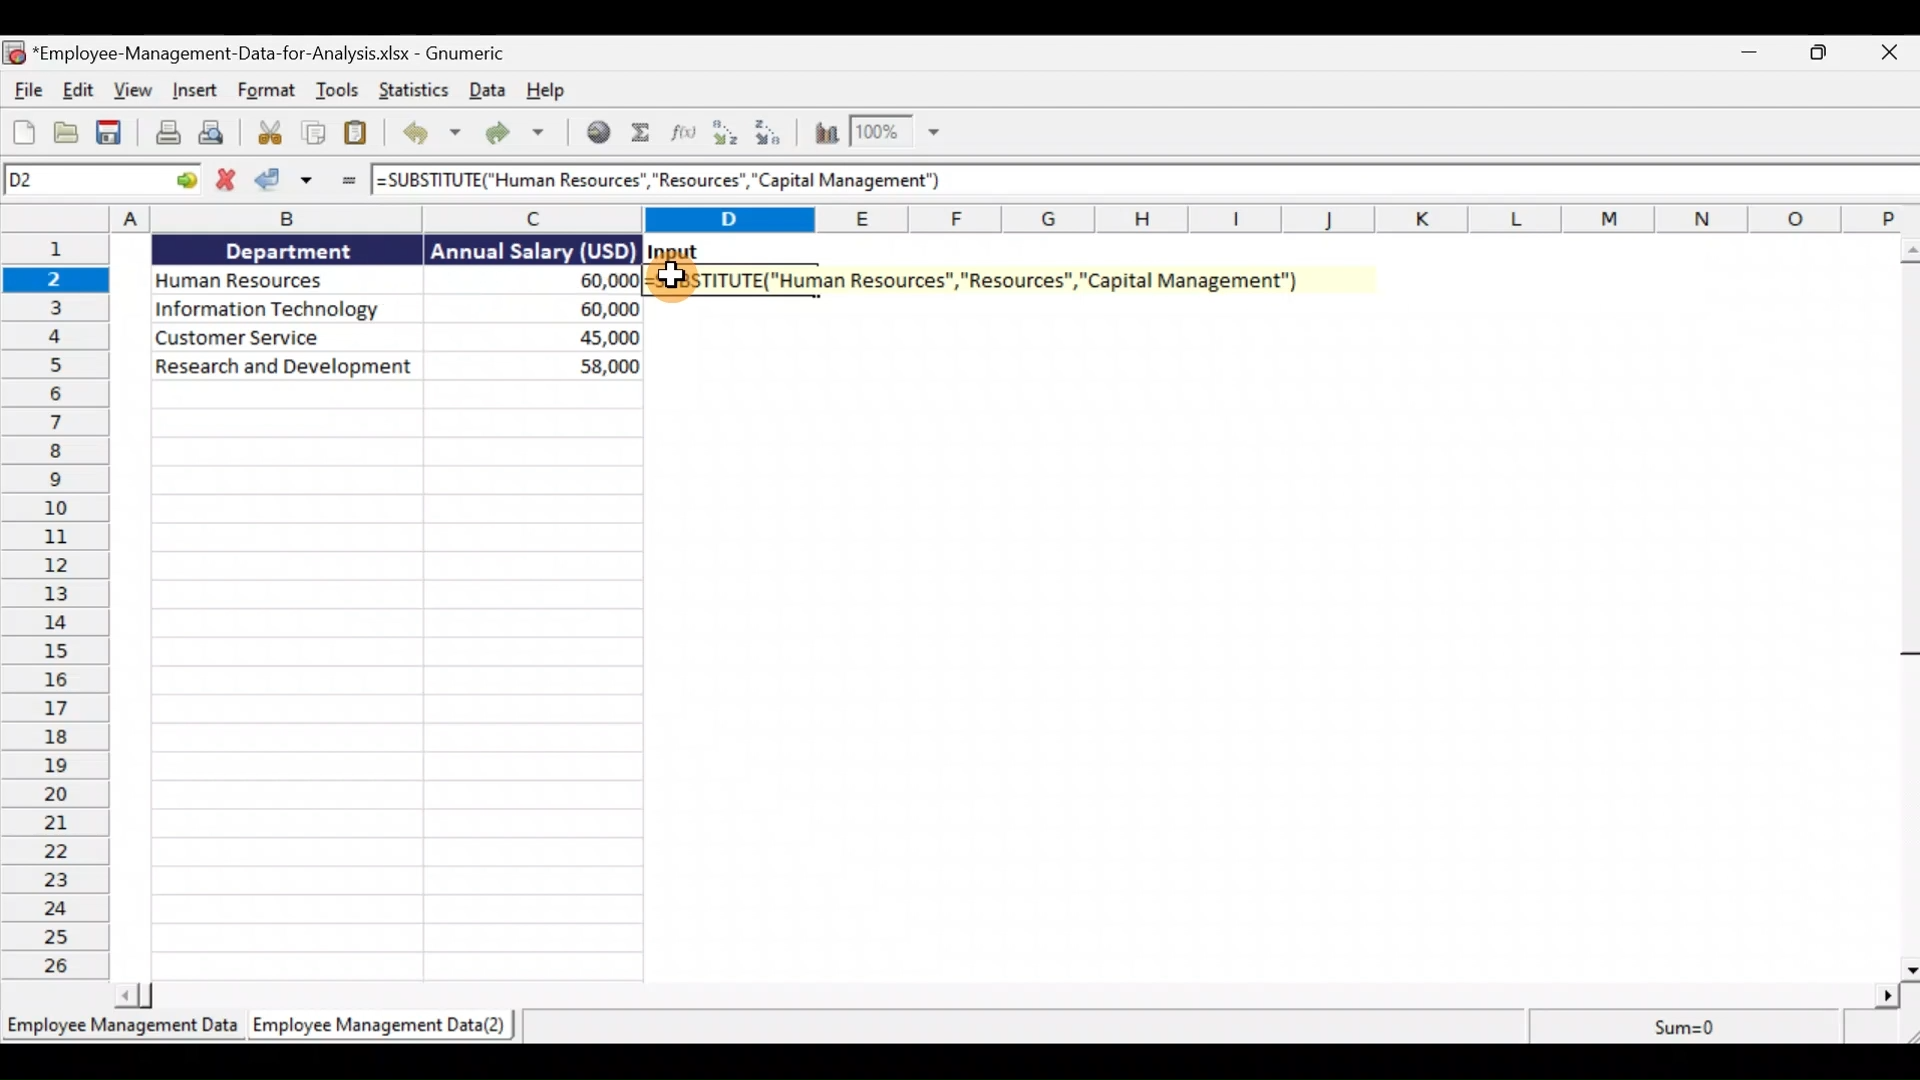  What do you see at coordinates (397, 679) in the screenshot?
I see `cells` at bounding box center [397, 679].